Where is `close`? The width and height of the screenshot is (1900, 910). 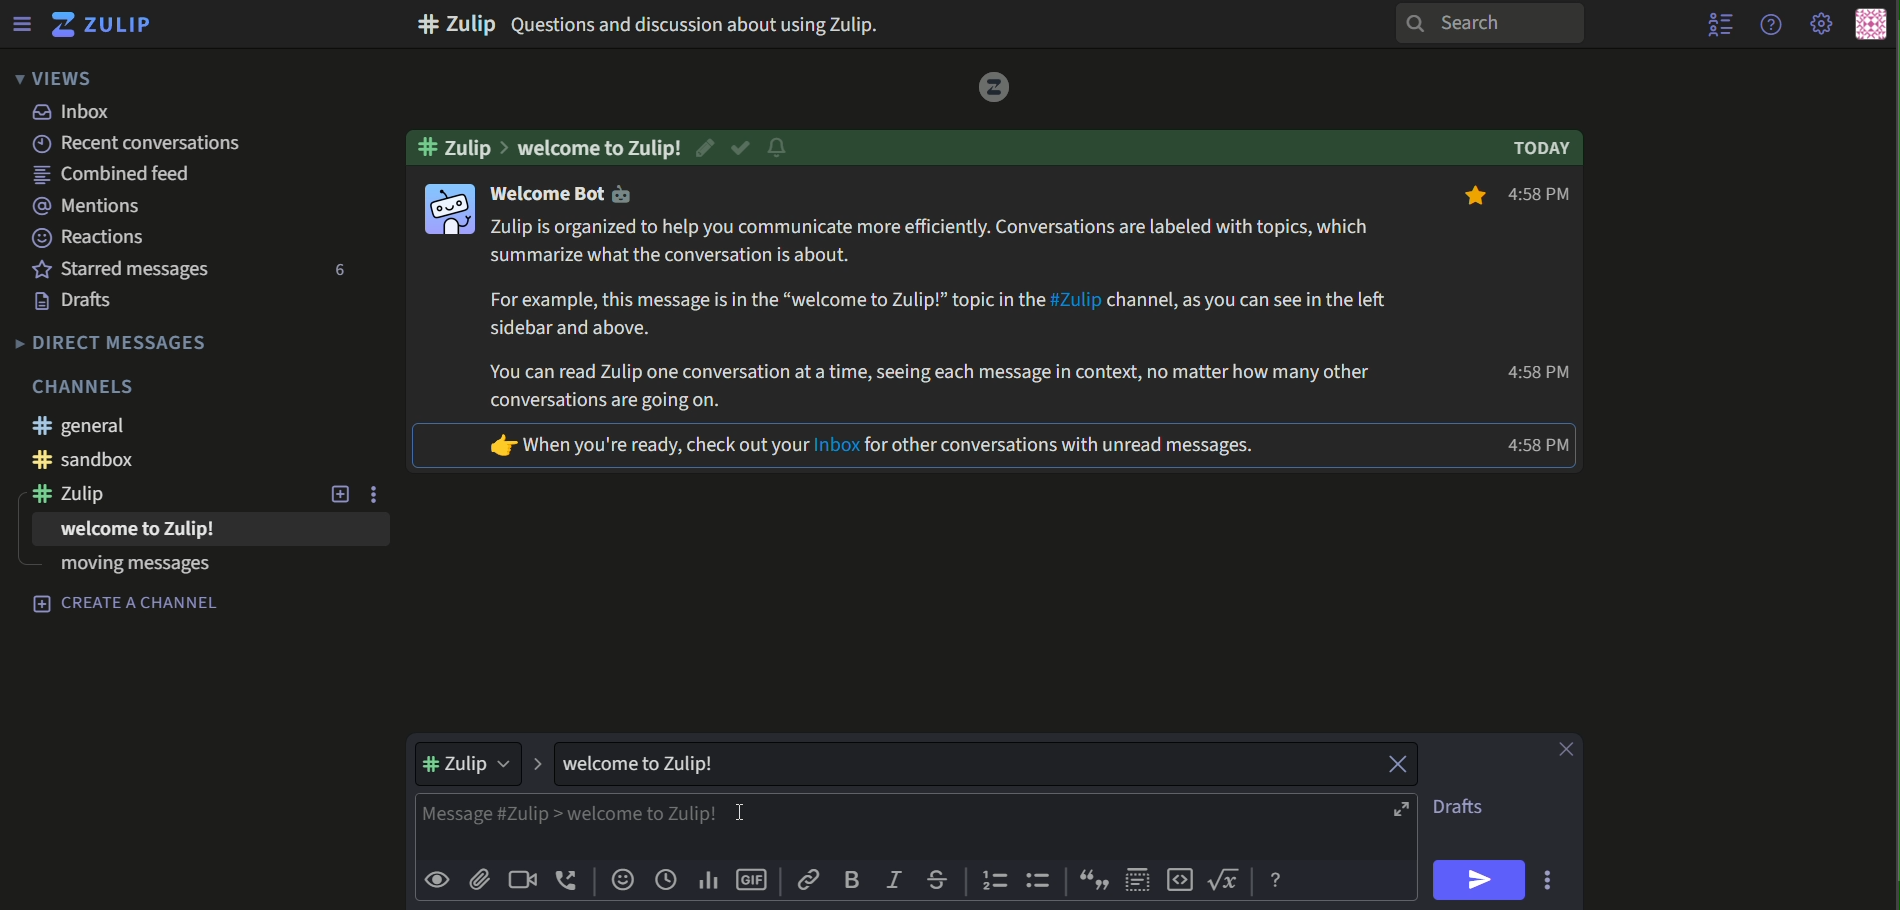 close is located at coordinates (1569, 749).